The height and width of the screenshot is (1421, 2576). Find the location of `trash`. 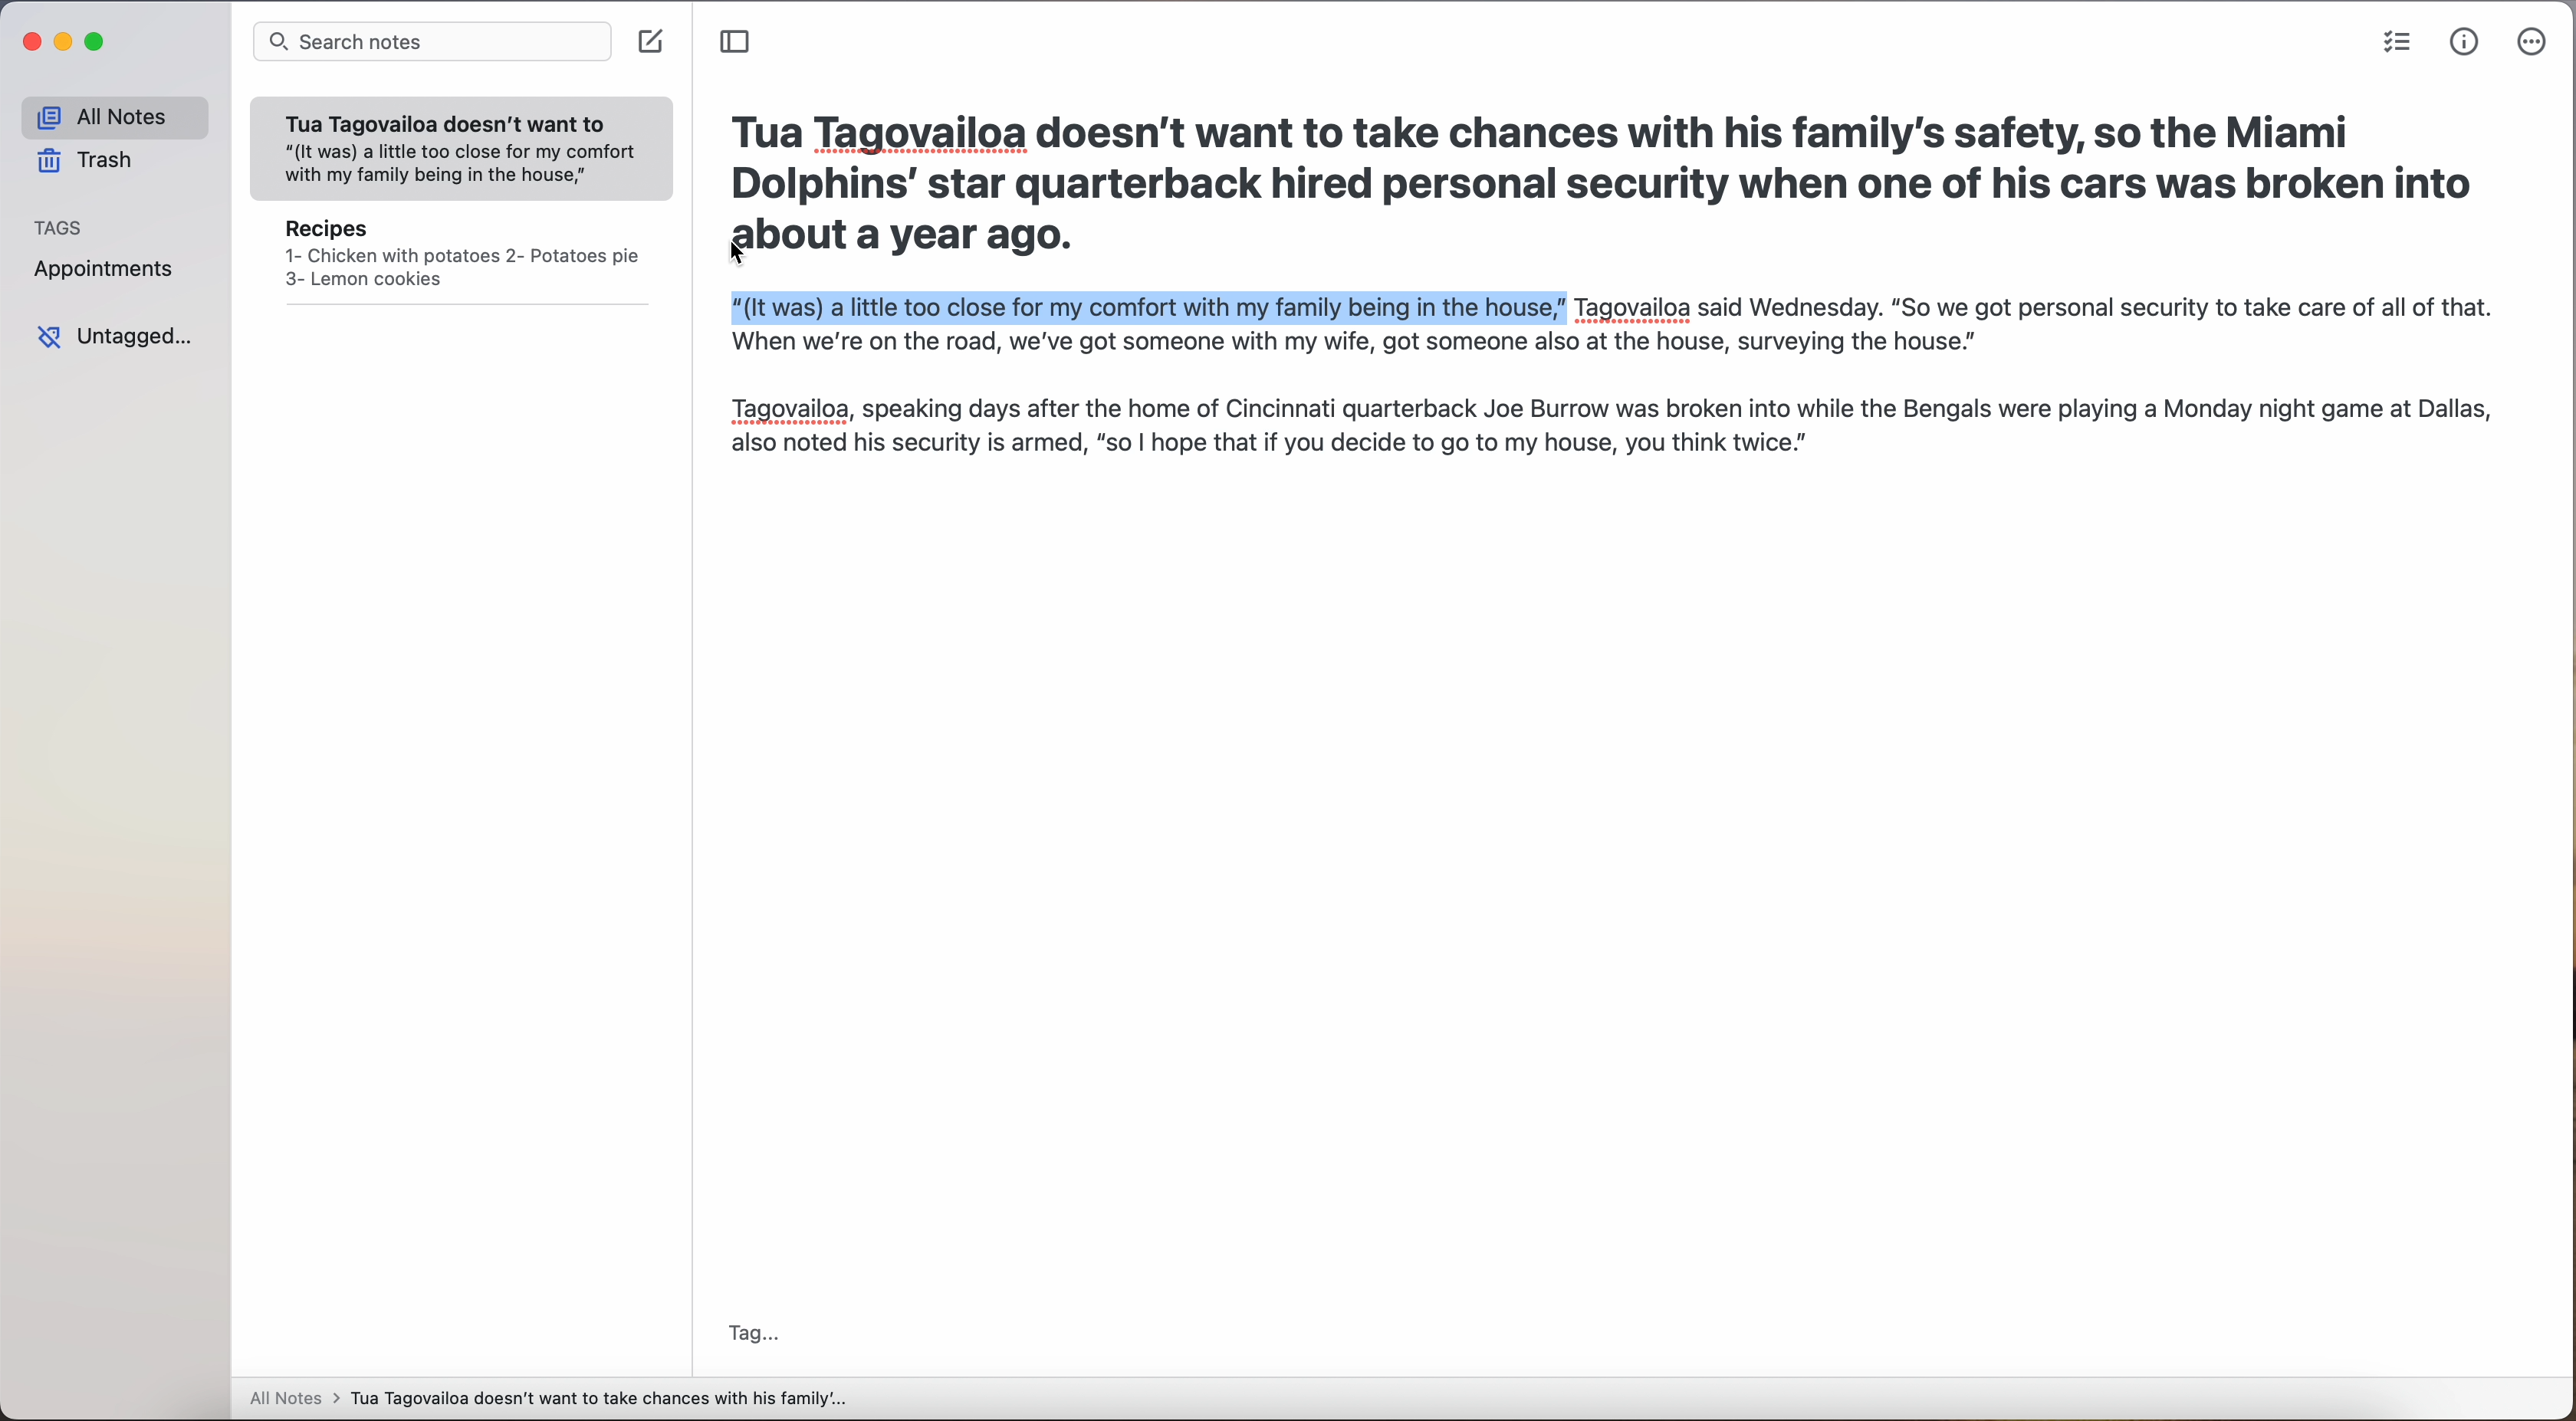

trash is located at coordinates (88, 160).